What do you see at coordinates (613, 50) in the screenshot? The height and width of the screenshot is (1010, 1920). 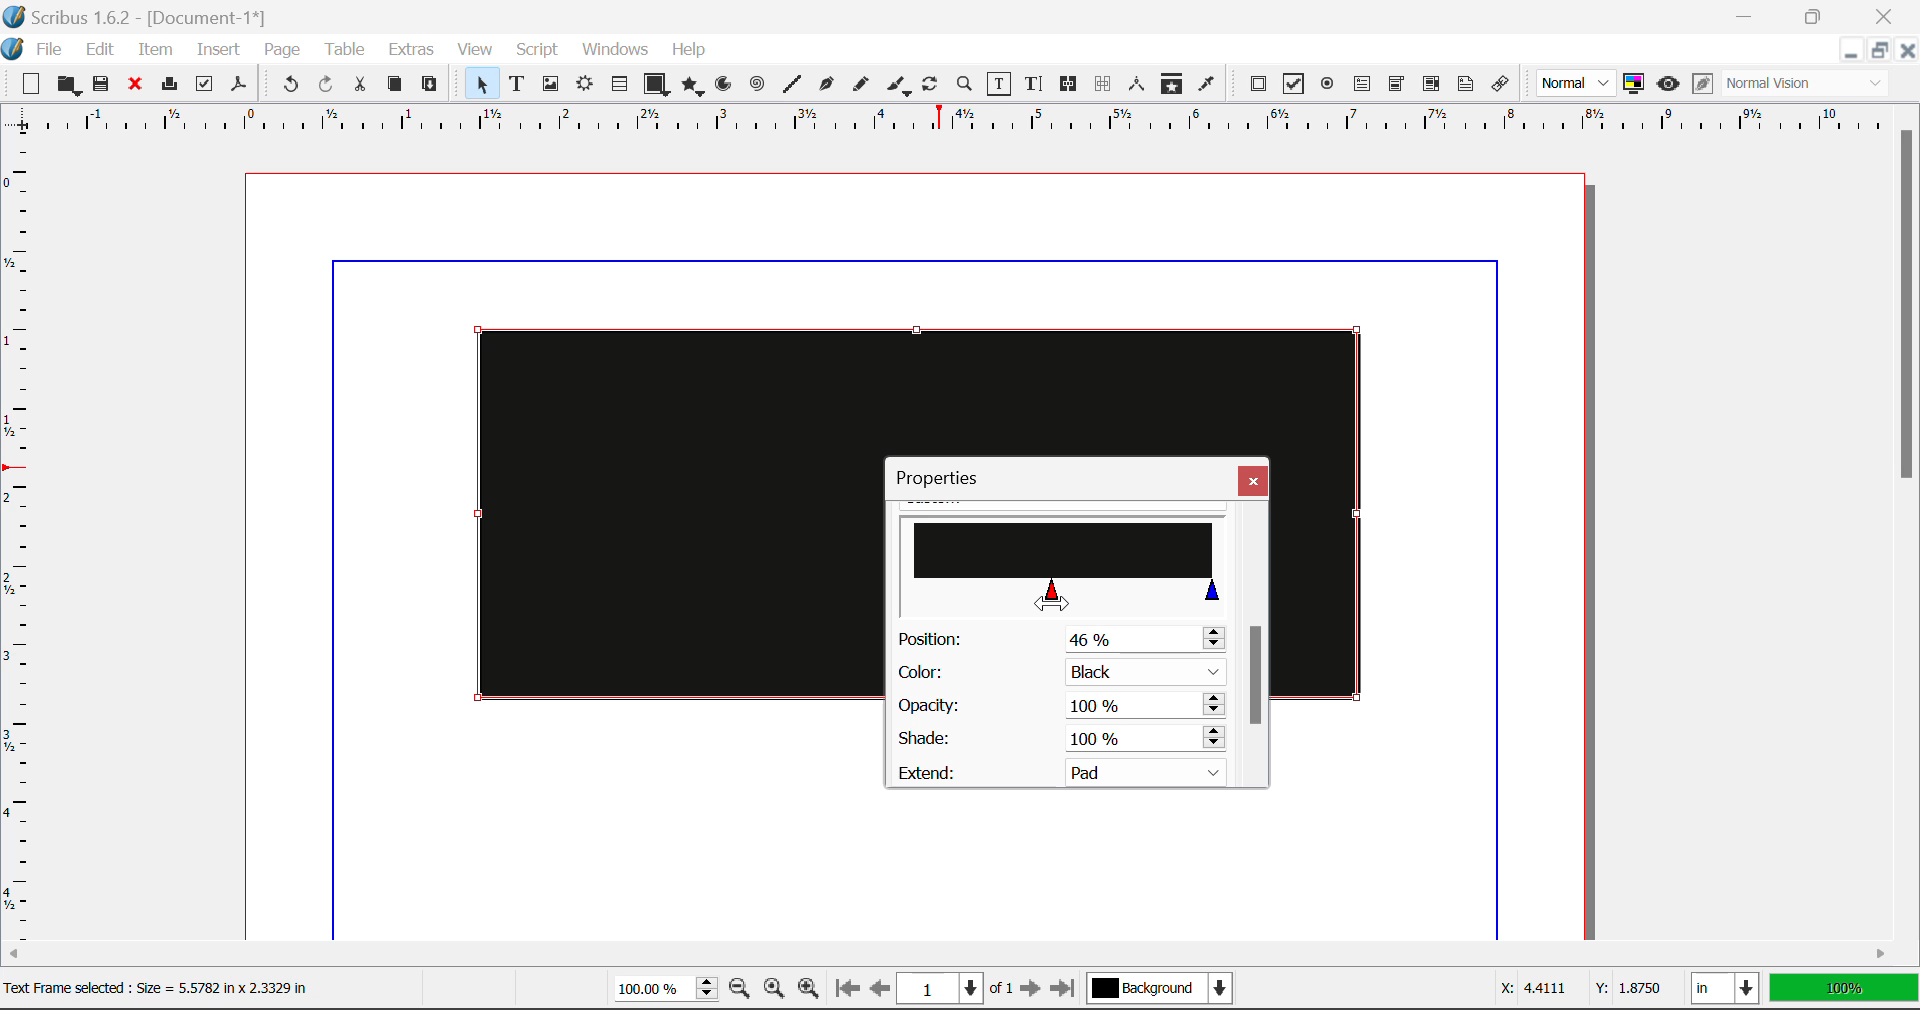 I see `Windows` at bounding box center [613, 50].